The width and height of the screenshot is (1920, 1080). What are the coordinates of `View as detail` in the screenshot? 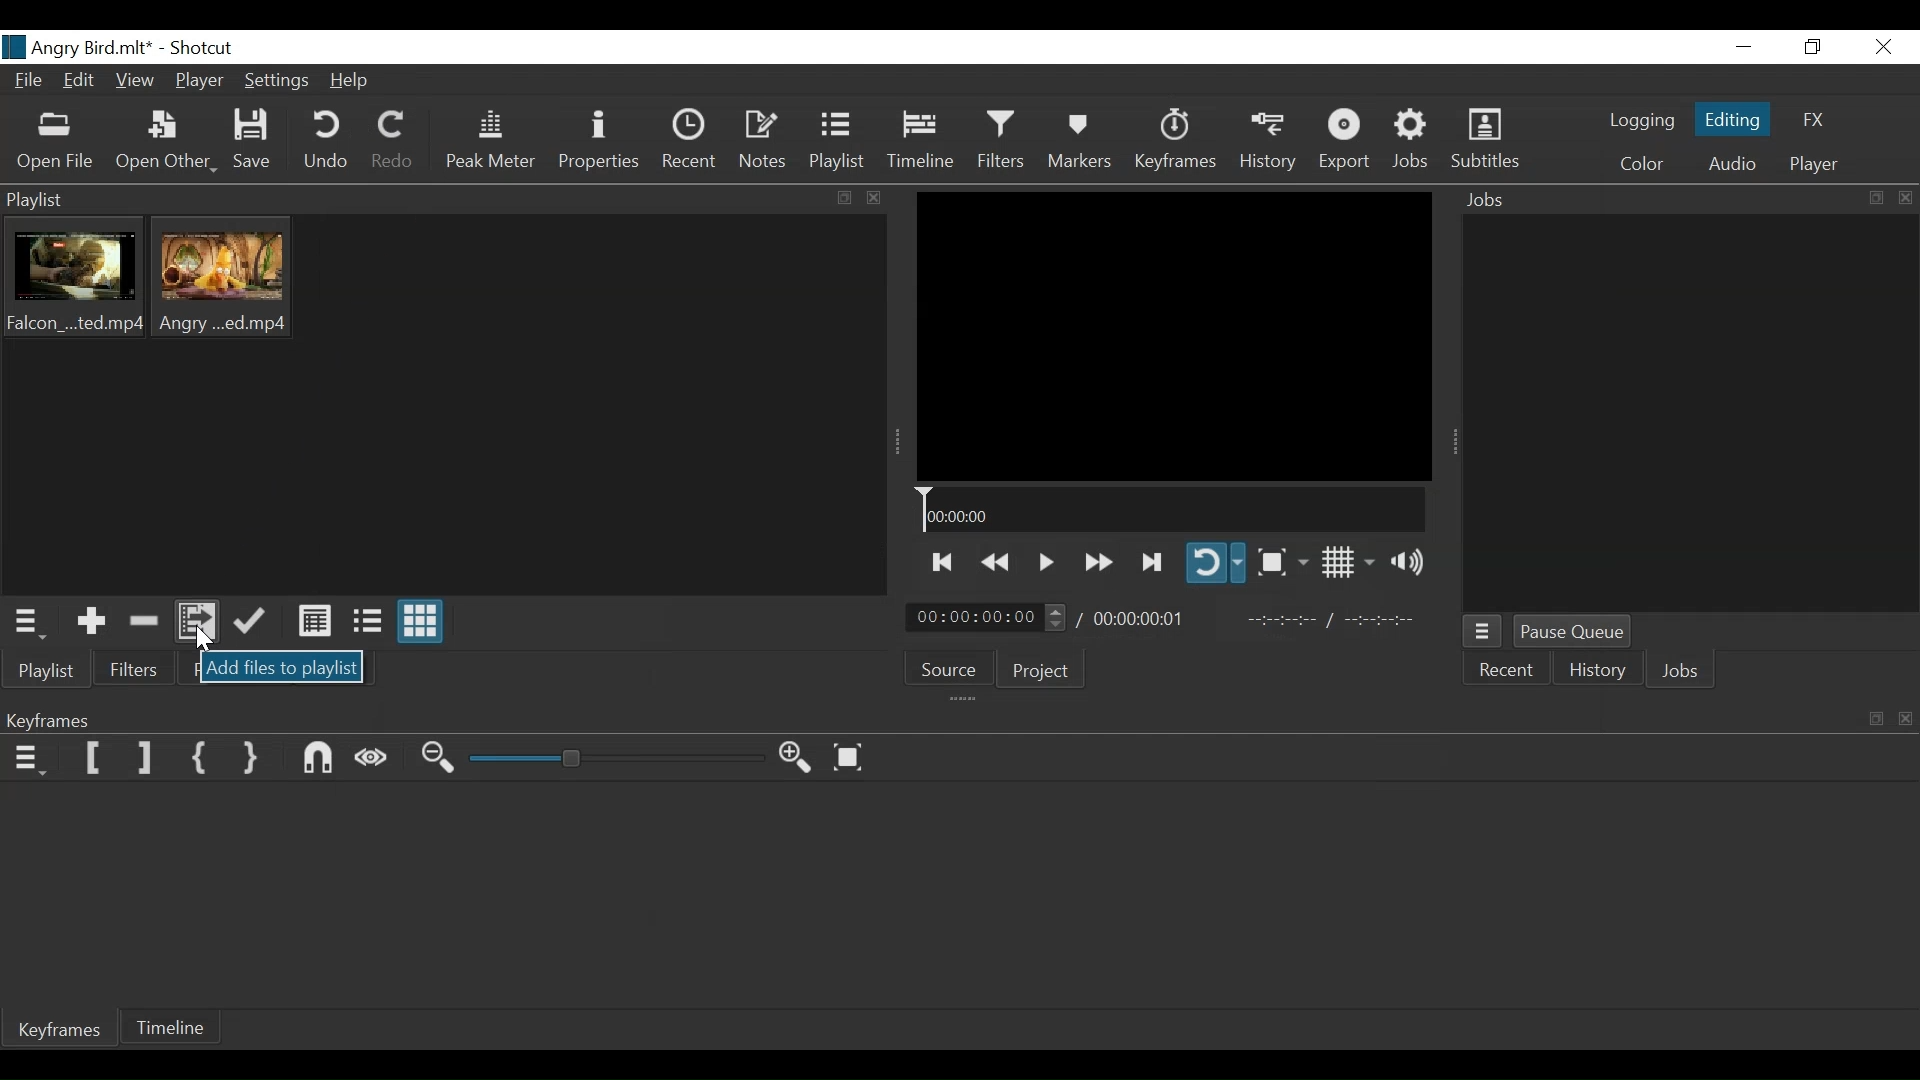 It's located at (311, 625).